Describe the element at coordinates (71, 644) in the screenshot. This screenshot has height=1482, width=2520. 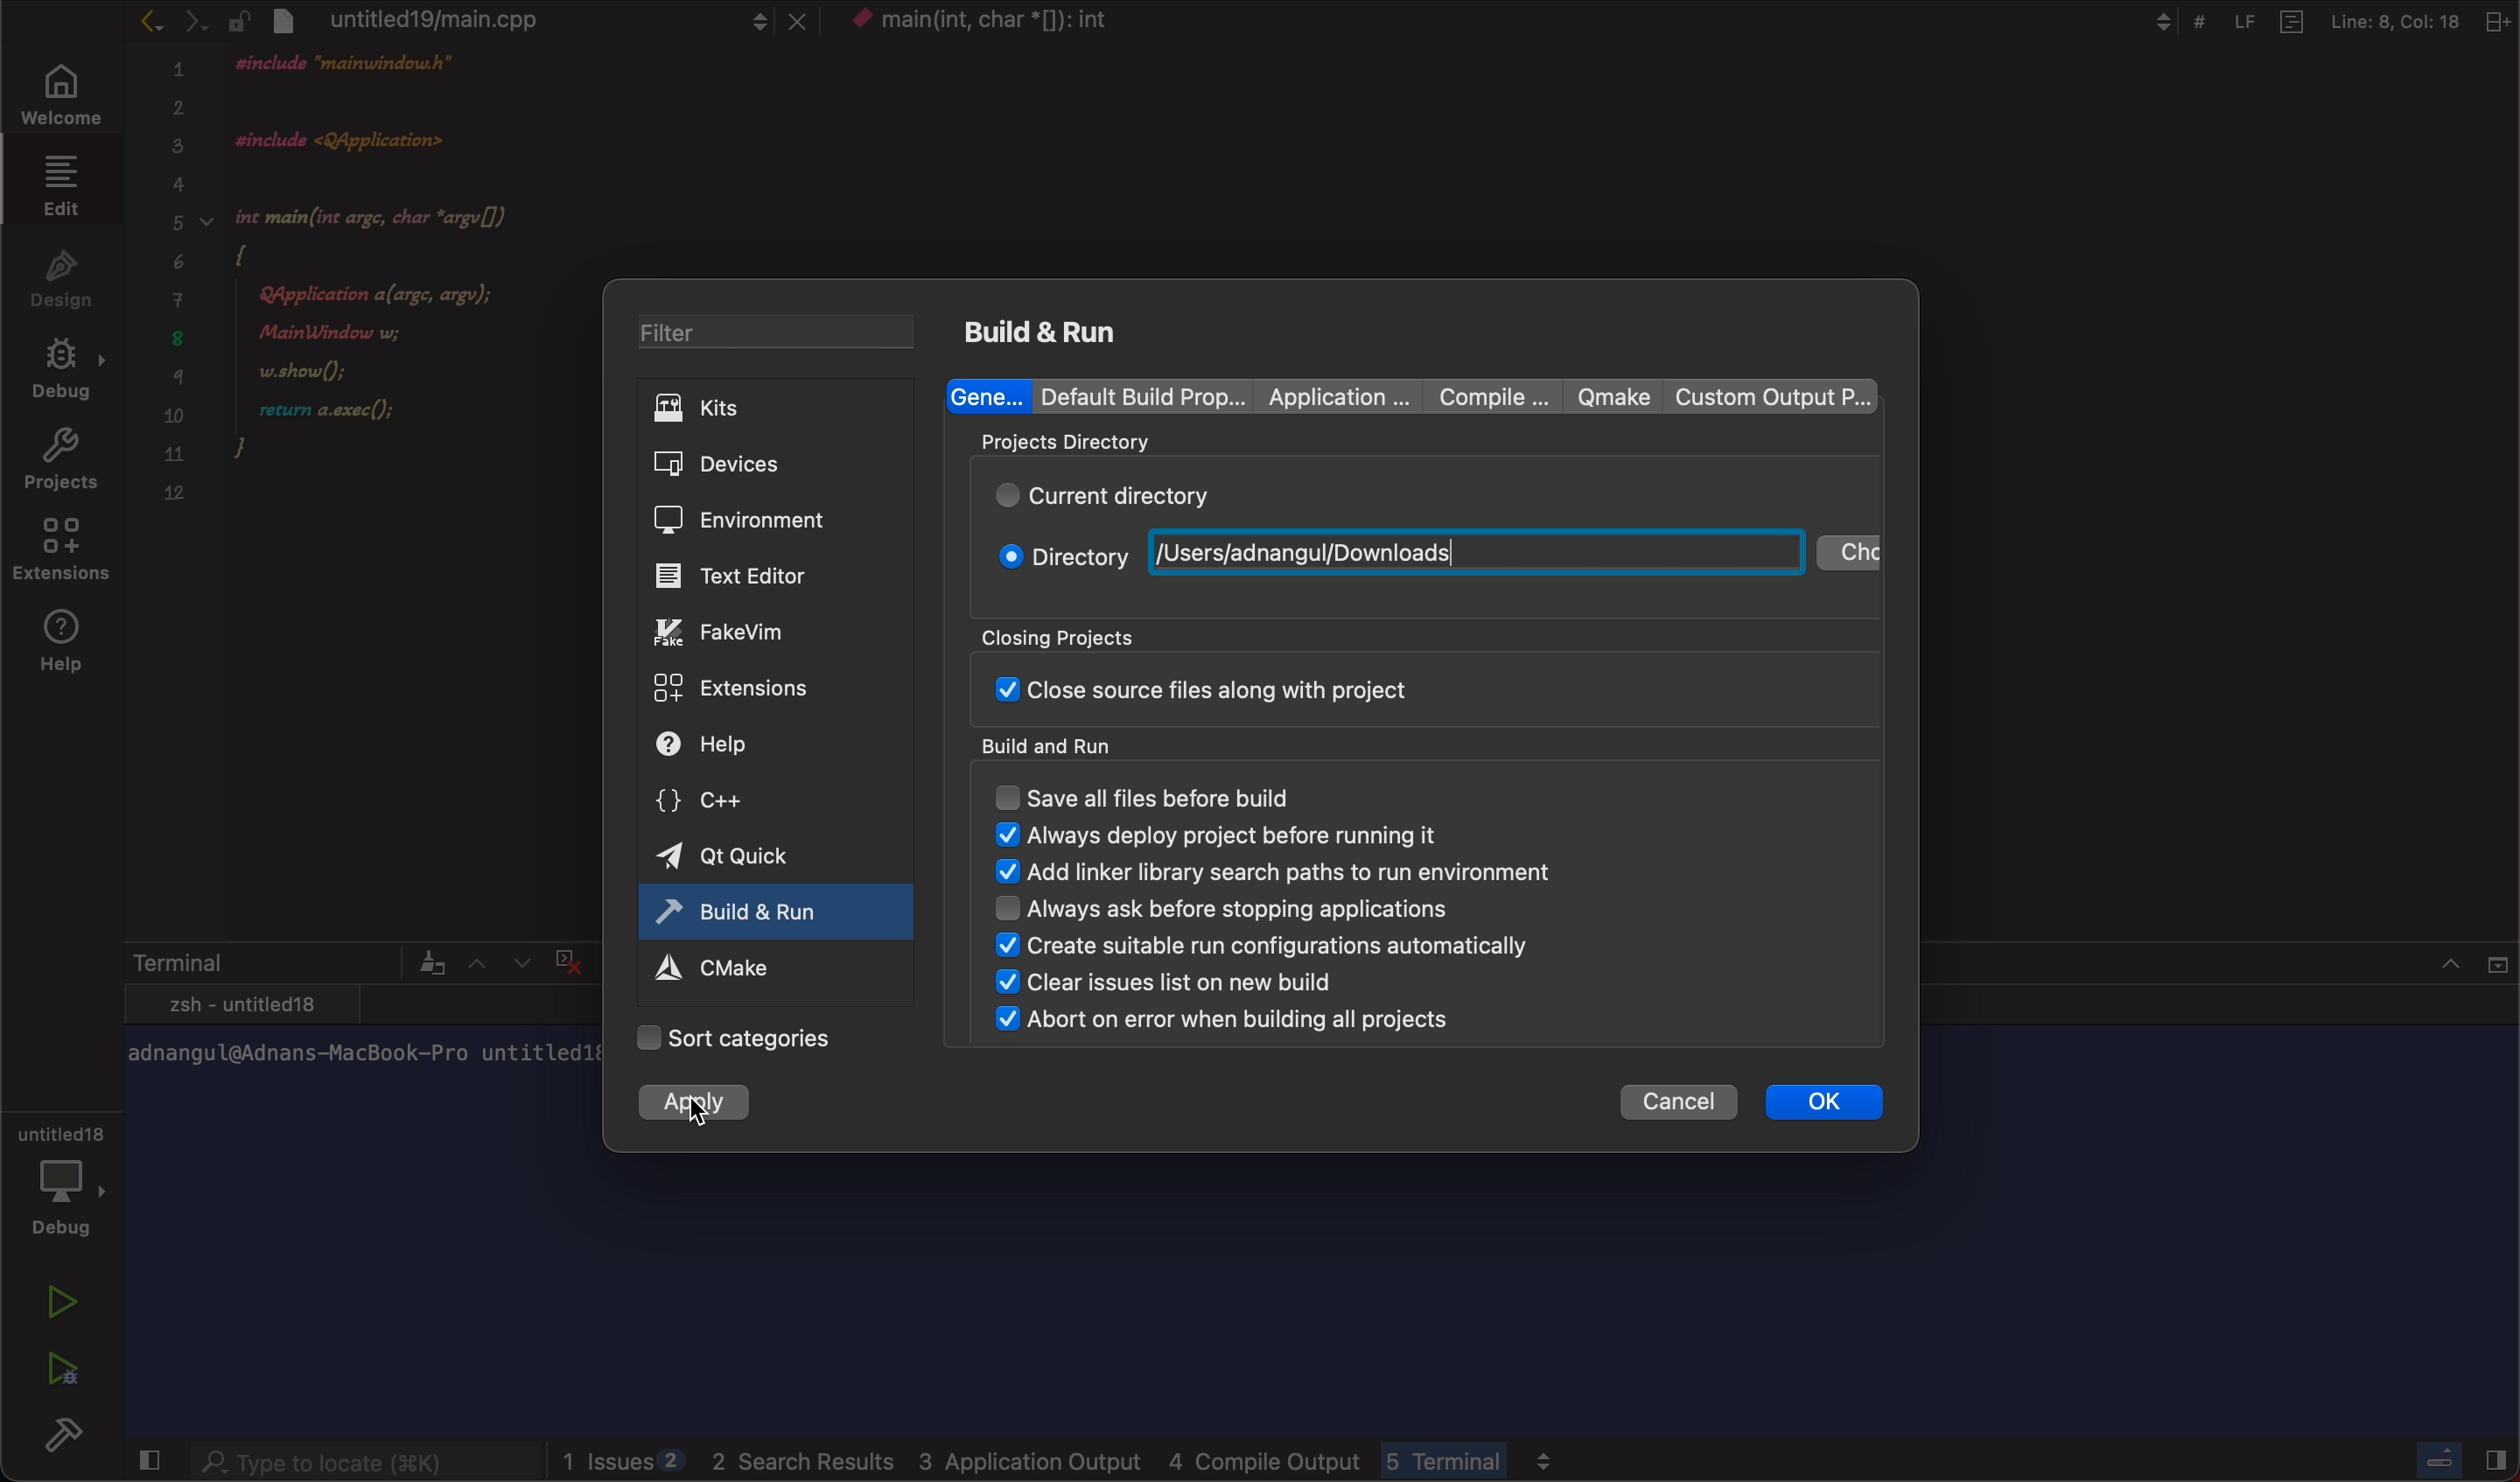
I see `help` at that location.